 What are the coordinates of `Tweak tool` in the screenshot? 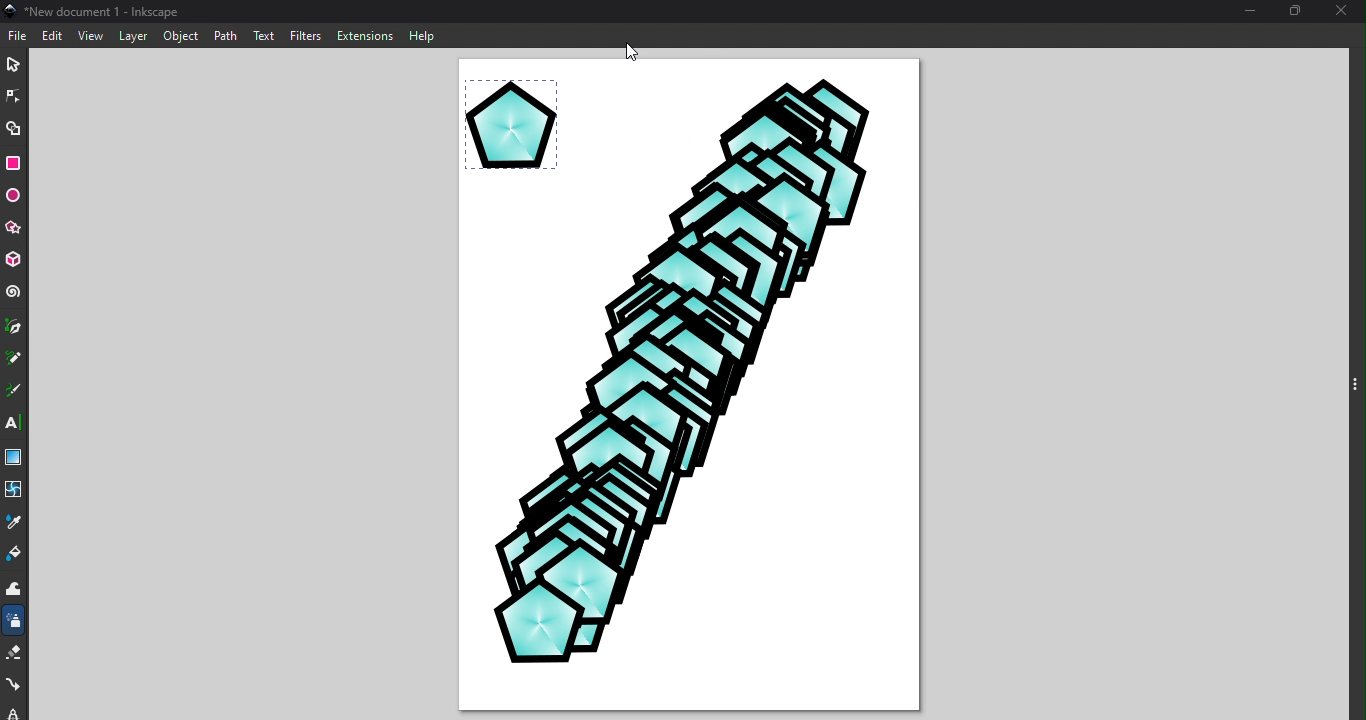 It's located at (18, 591).